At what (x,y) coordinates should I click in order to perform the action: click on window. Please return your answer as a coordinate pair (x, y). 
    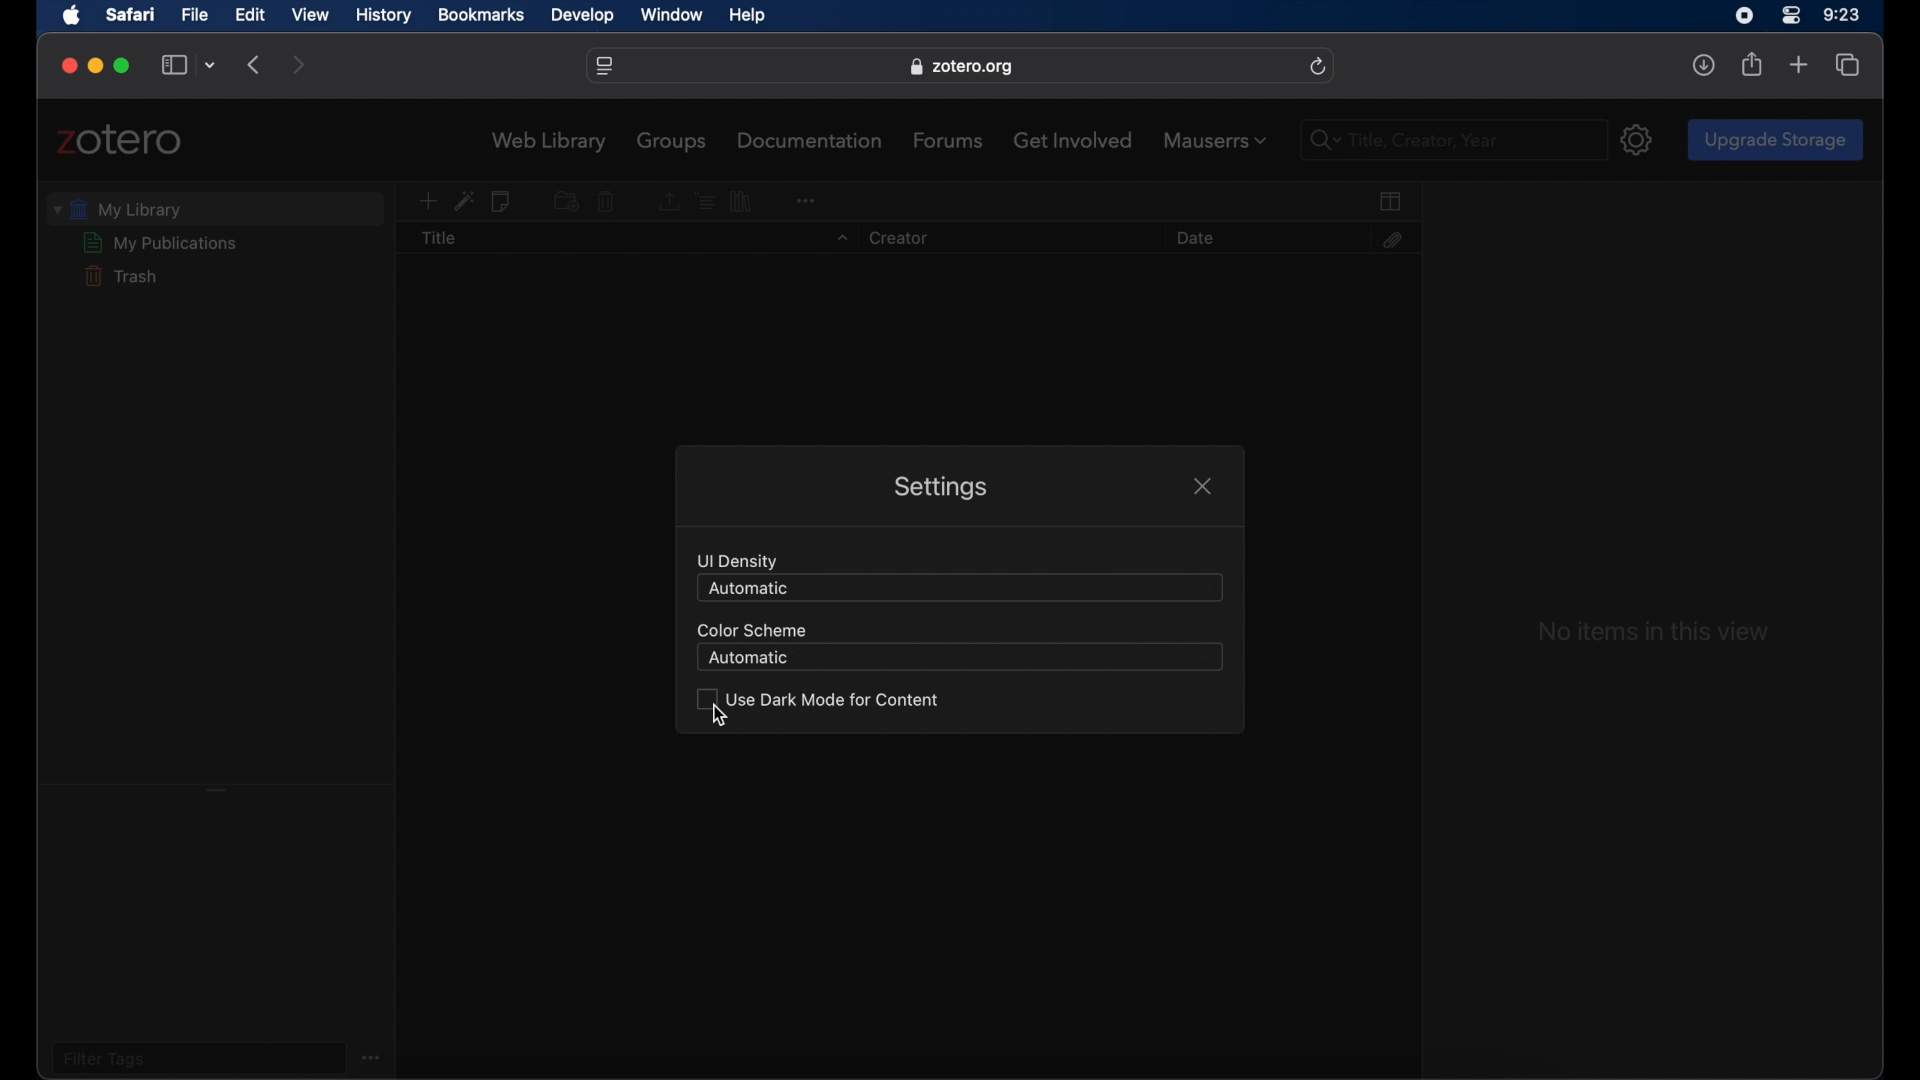
    Looking at the image, I should click on (674, 16).